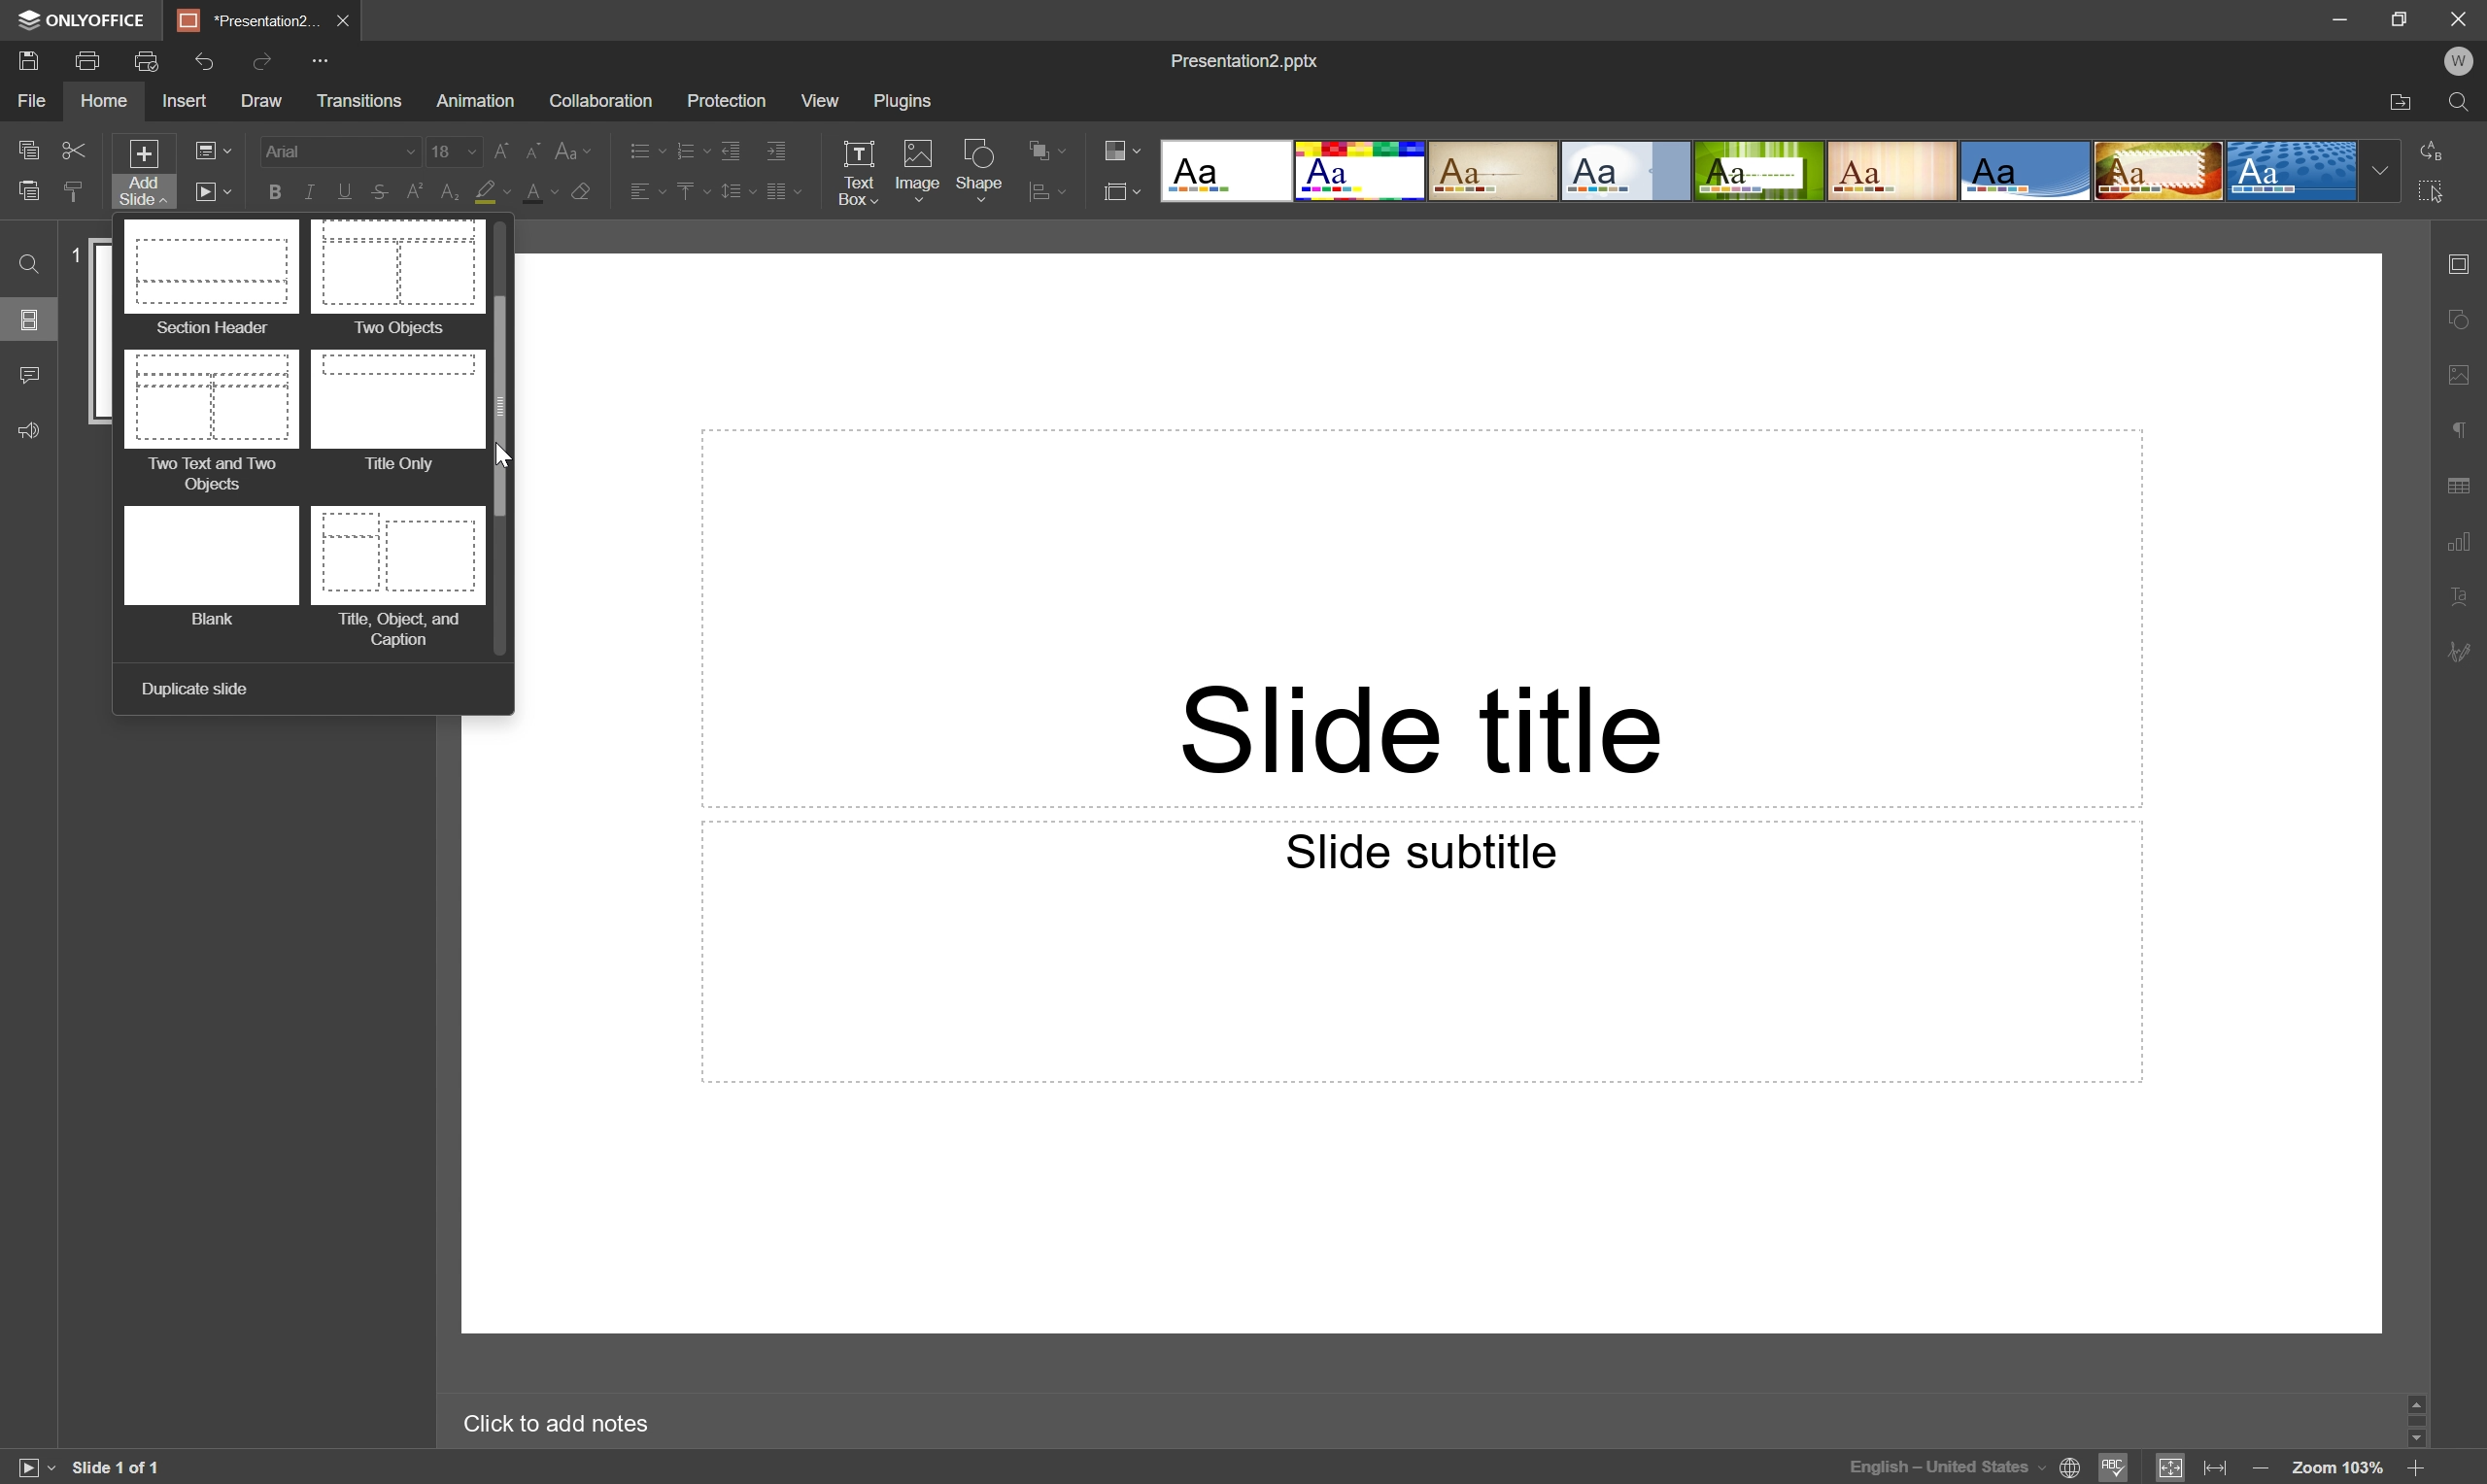  I want to click on *Presentation2..., so click(246, 19).